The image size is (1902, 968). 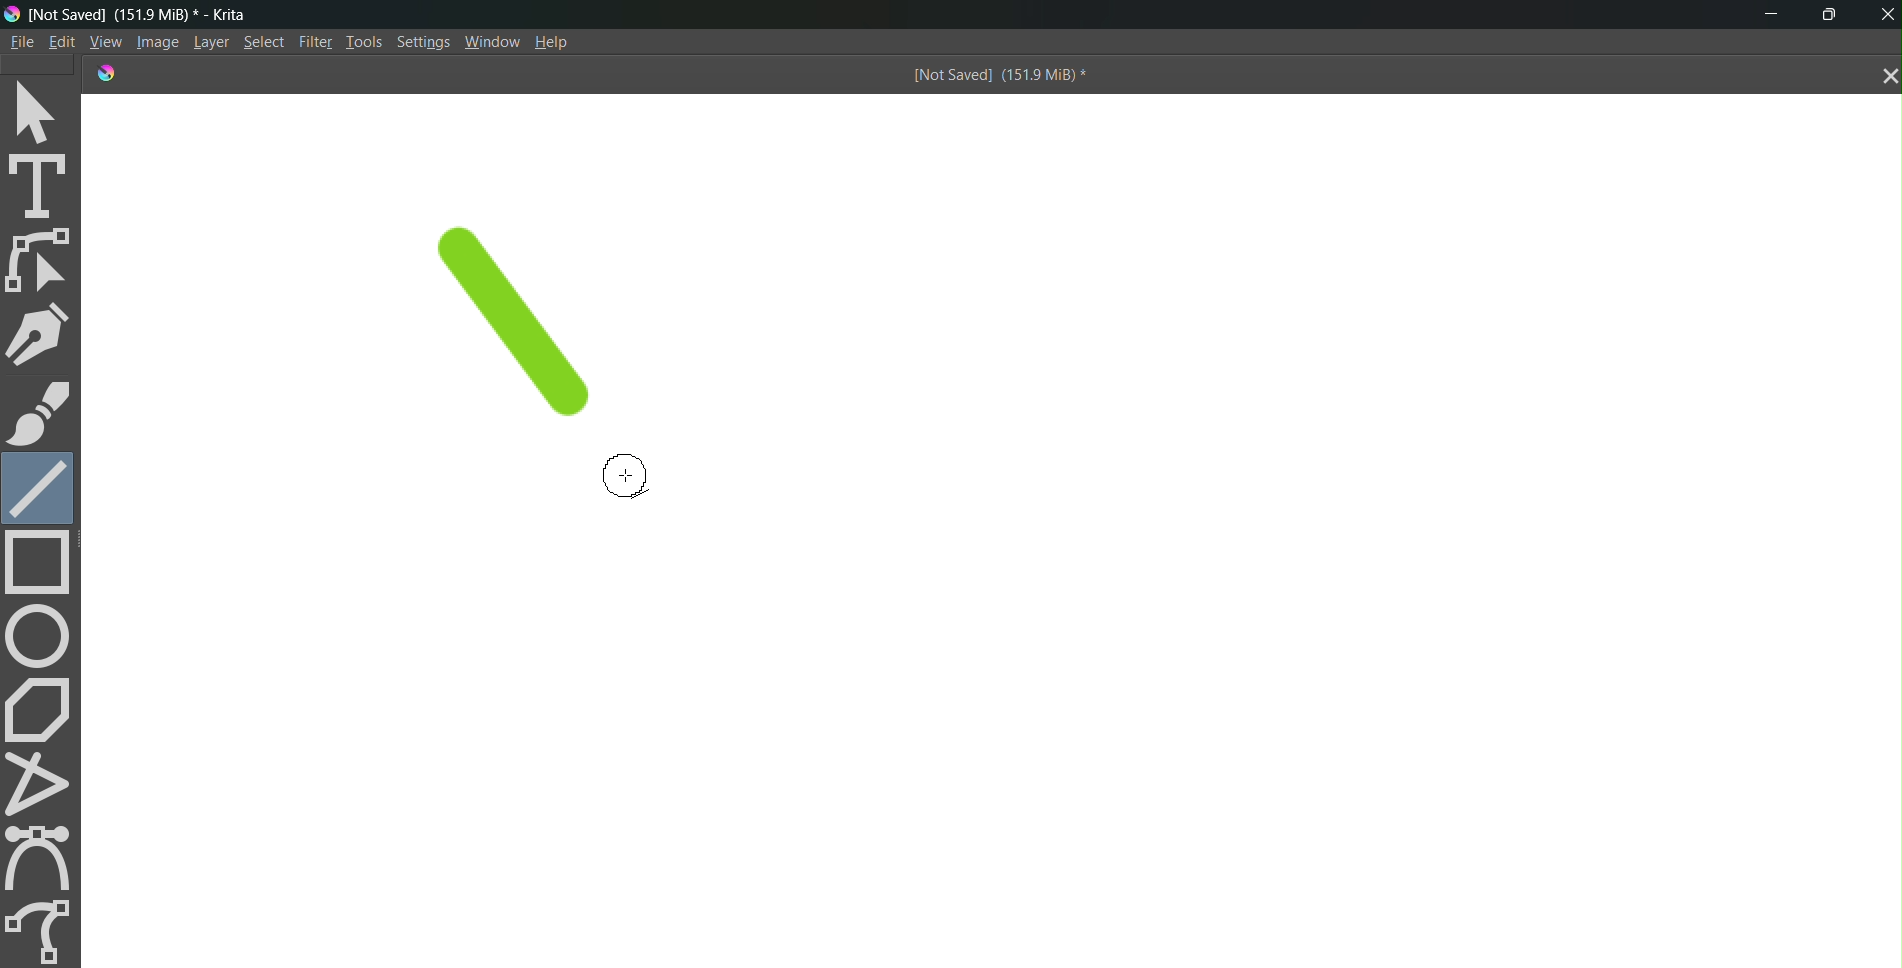 What do you see at coordinates (39, 413) in the screenshot?
I see `brush` at bounding box center [39, 413].